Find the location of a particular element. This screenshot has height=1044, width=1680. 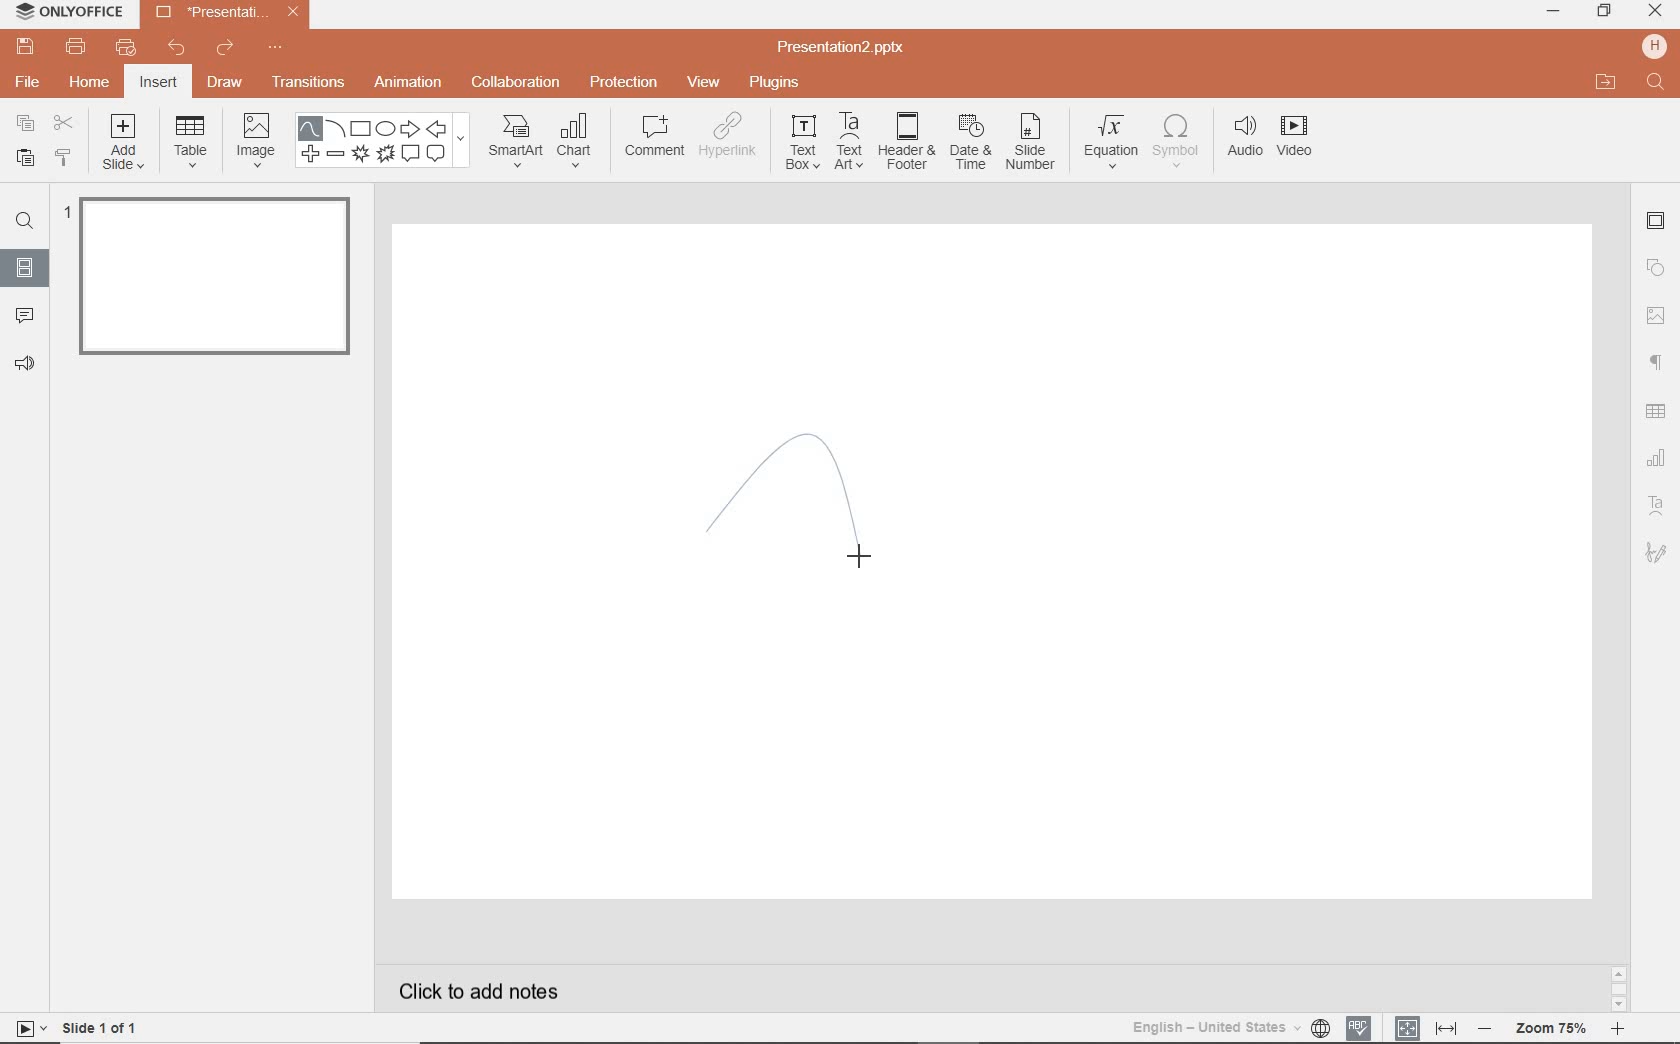

QUICK PRINT is located at coordinates (124, 48).